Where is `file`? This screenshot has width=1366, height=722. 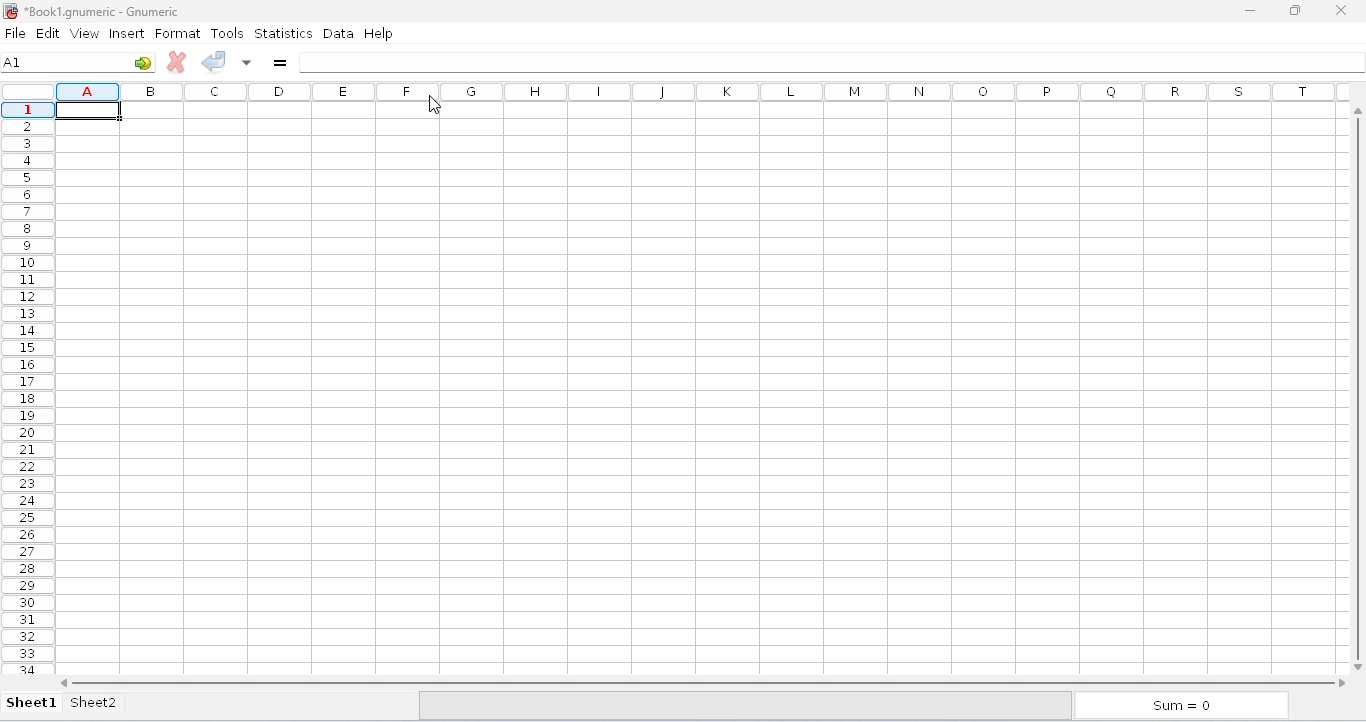 file is located at coordinates (15, 34).